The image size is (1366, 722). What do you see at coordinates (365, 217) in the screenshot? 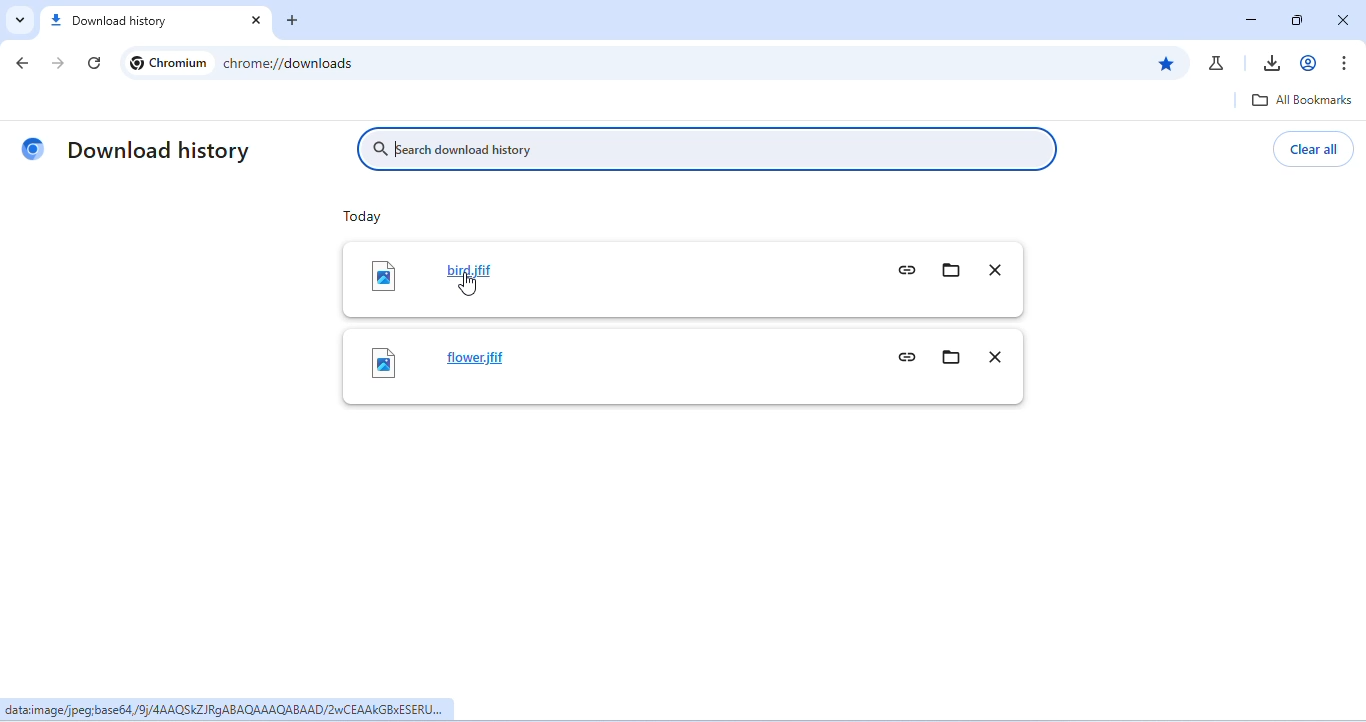
I see `toady` at bounding box center [365, 217].